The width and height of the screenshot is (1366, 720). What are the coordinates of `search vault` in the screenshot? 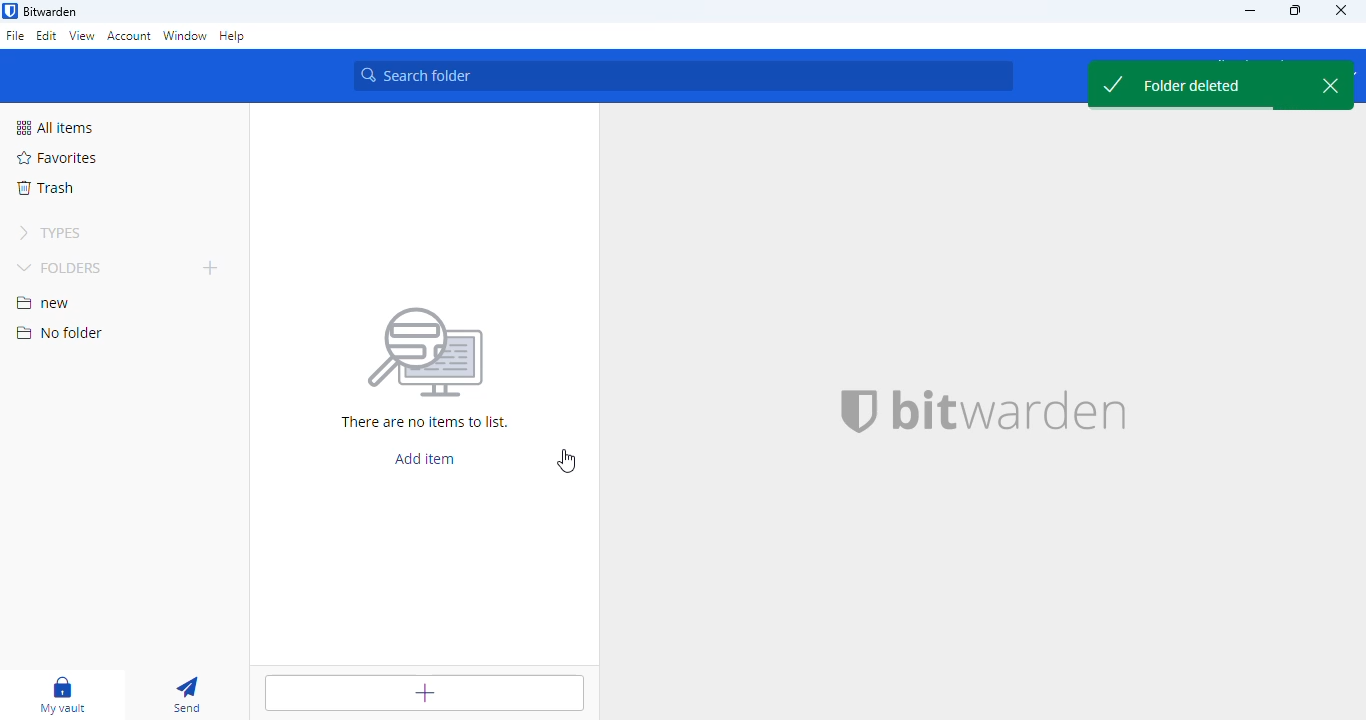 It's located at (683, 76).